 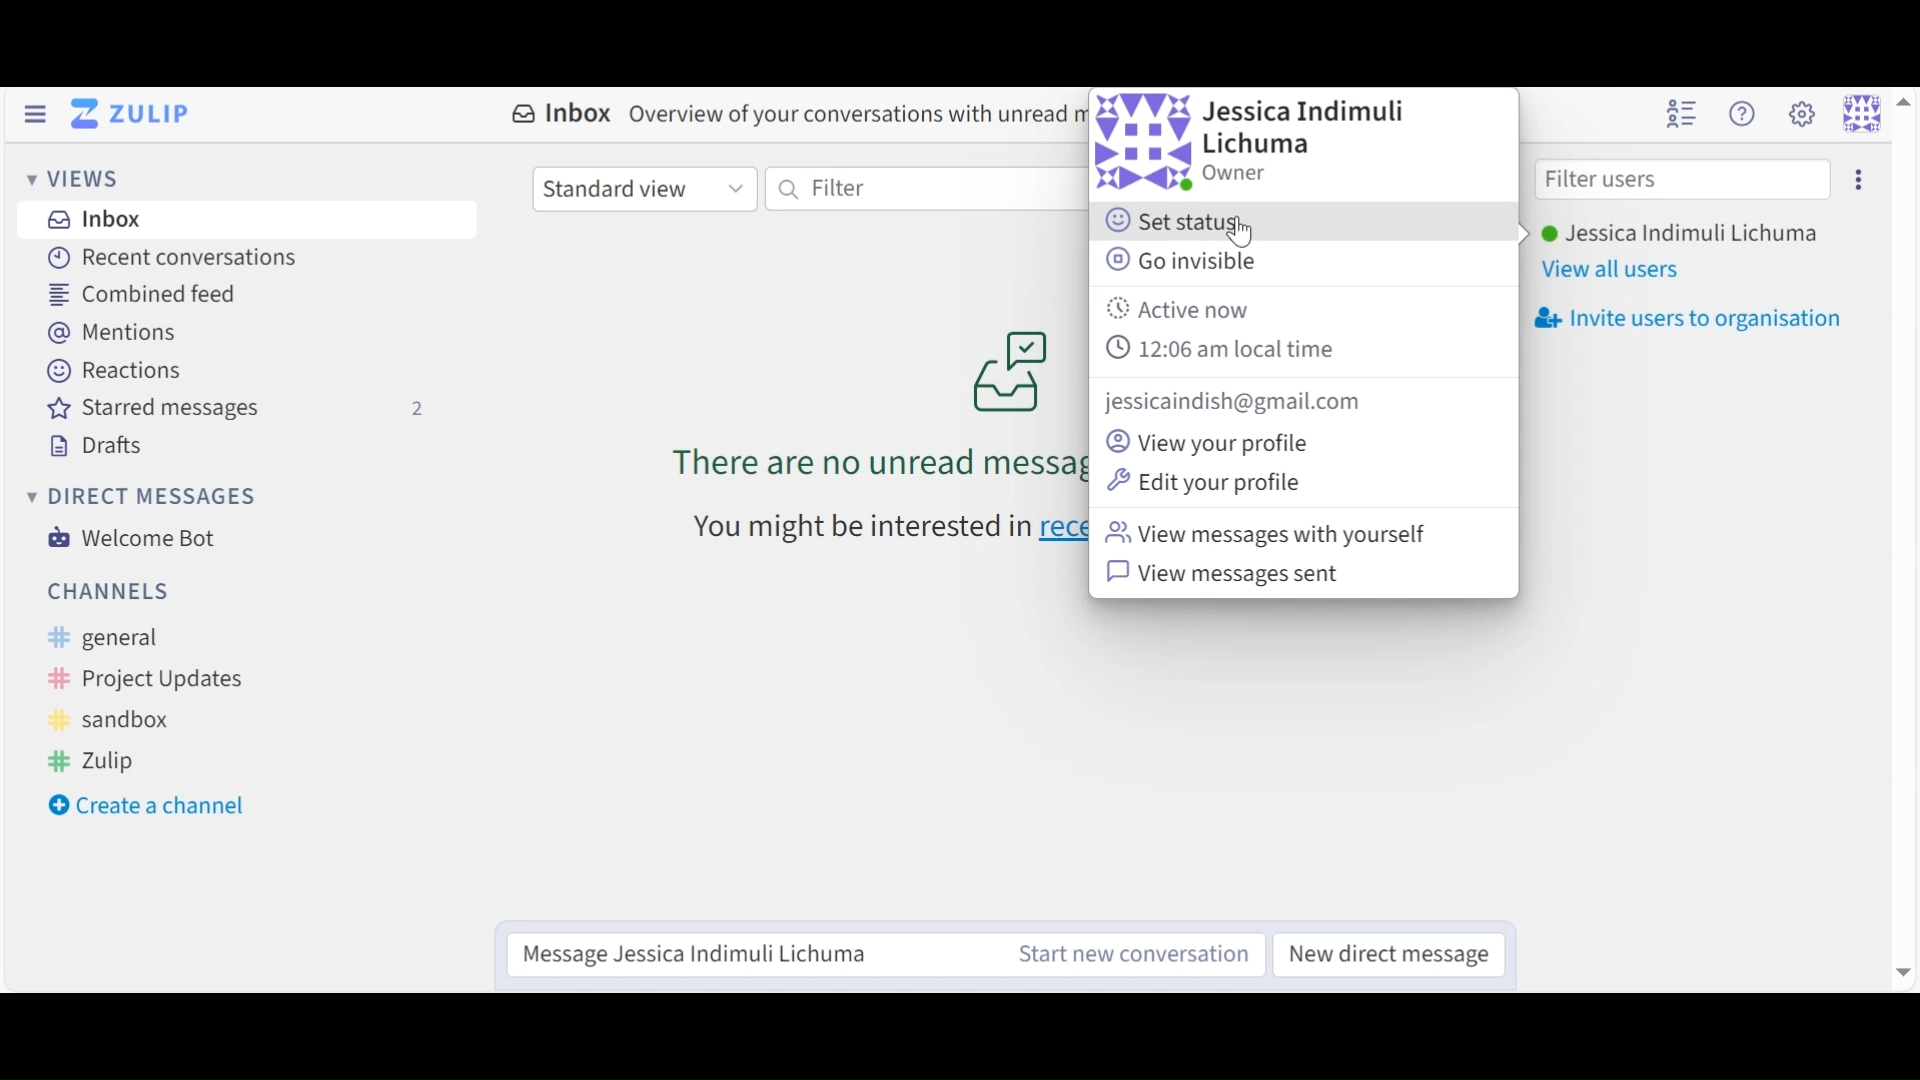 What do you see at coordinates (1231, 573) in the screenshot?
I see `View messages sent` at bounding box center [1231, 573].